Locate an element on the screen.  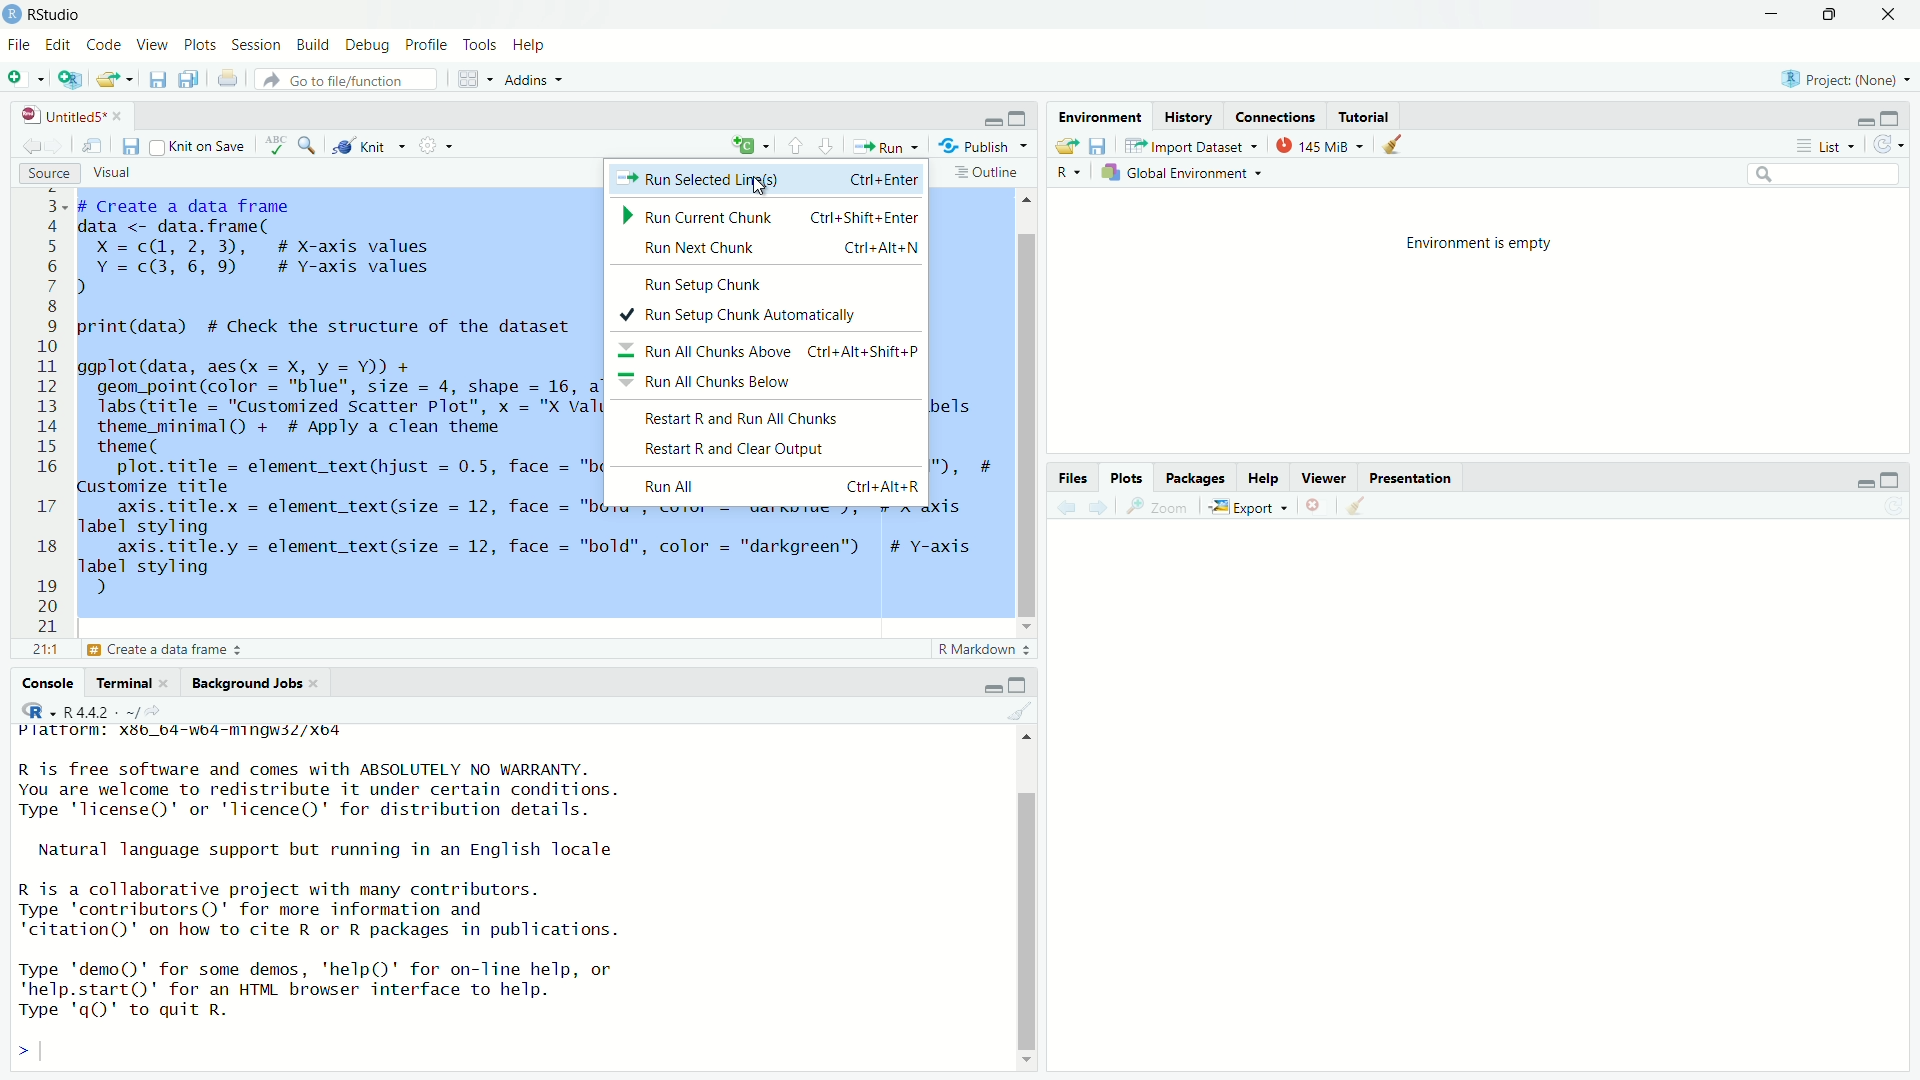
Minimize is located at coordinates (1862, 122).